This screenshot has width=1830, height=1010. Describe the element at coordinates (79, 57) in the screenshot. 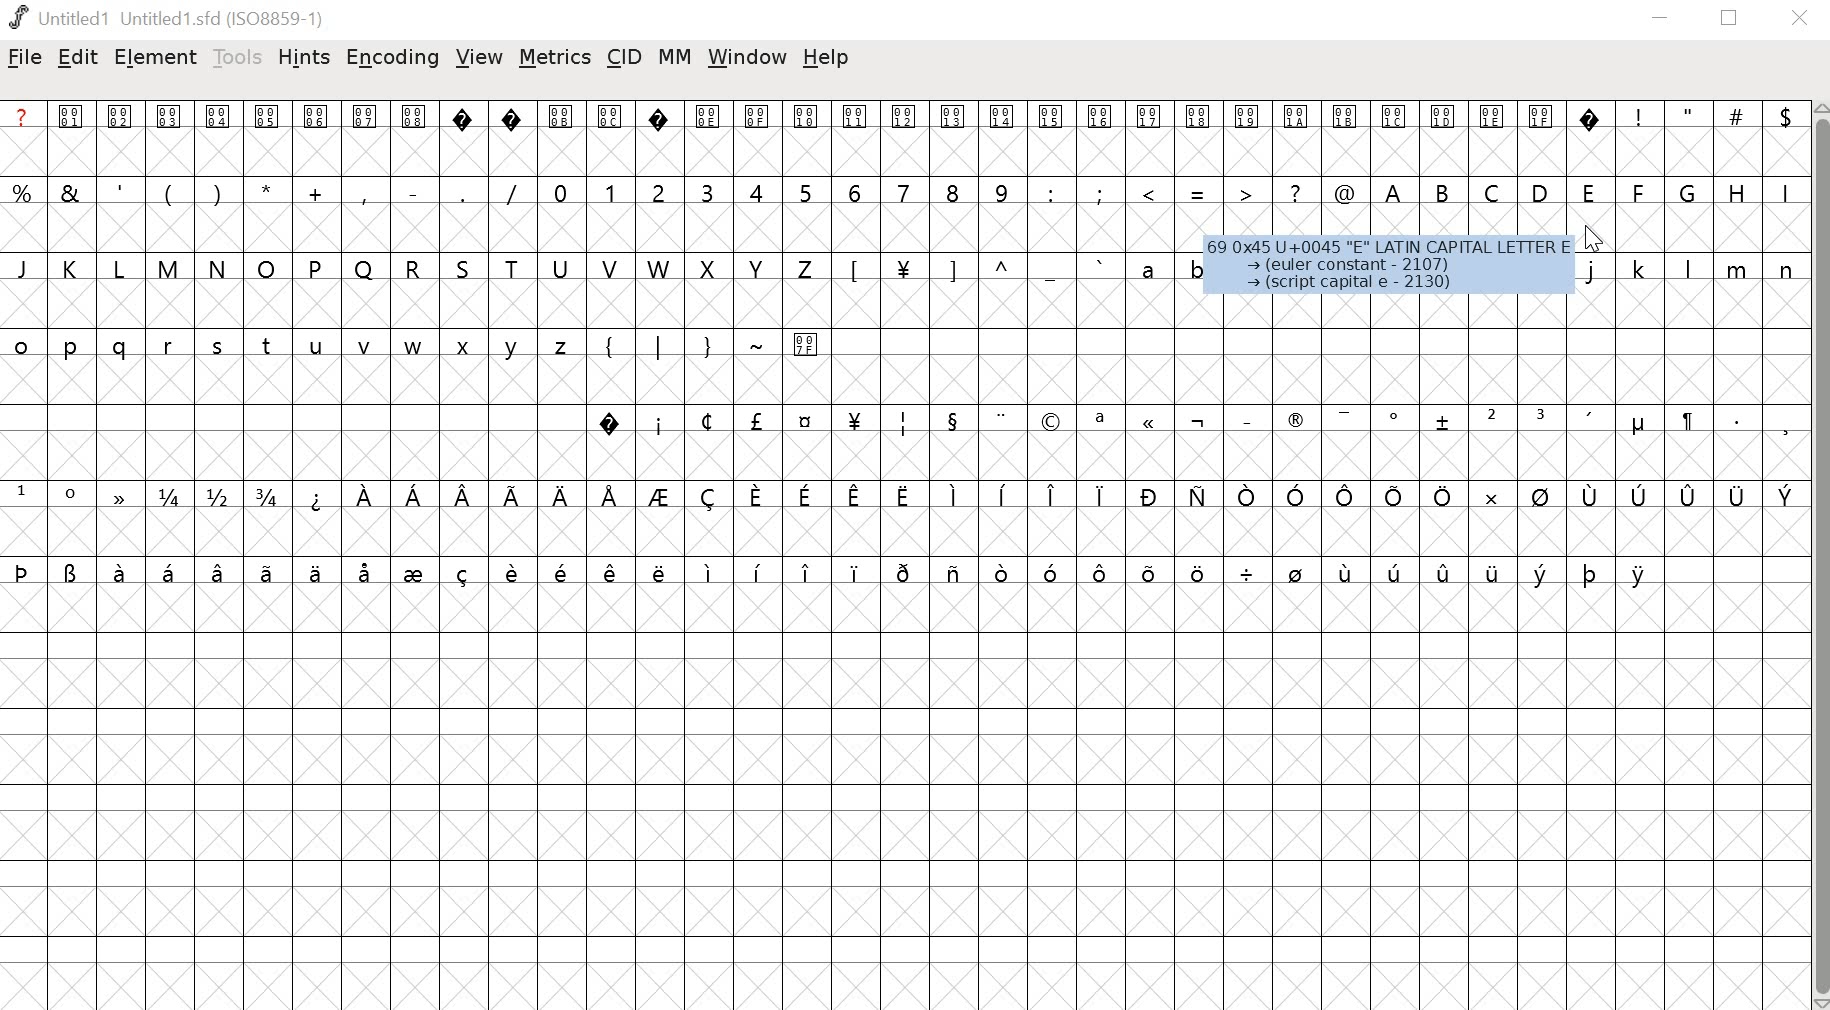

I see `edit` at that location.